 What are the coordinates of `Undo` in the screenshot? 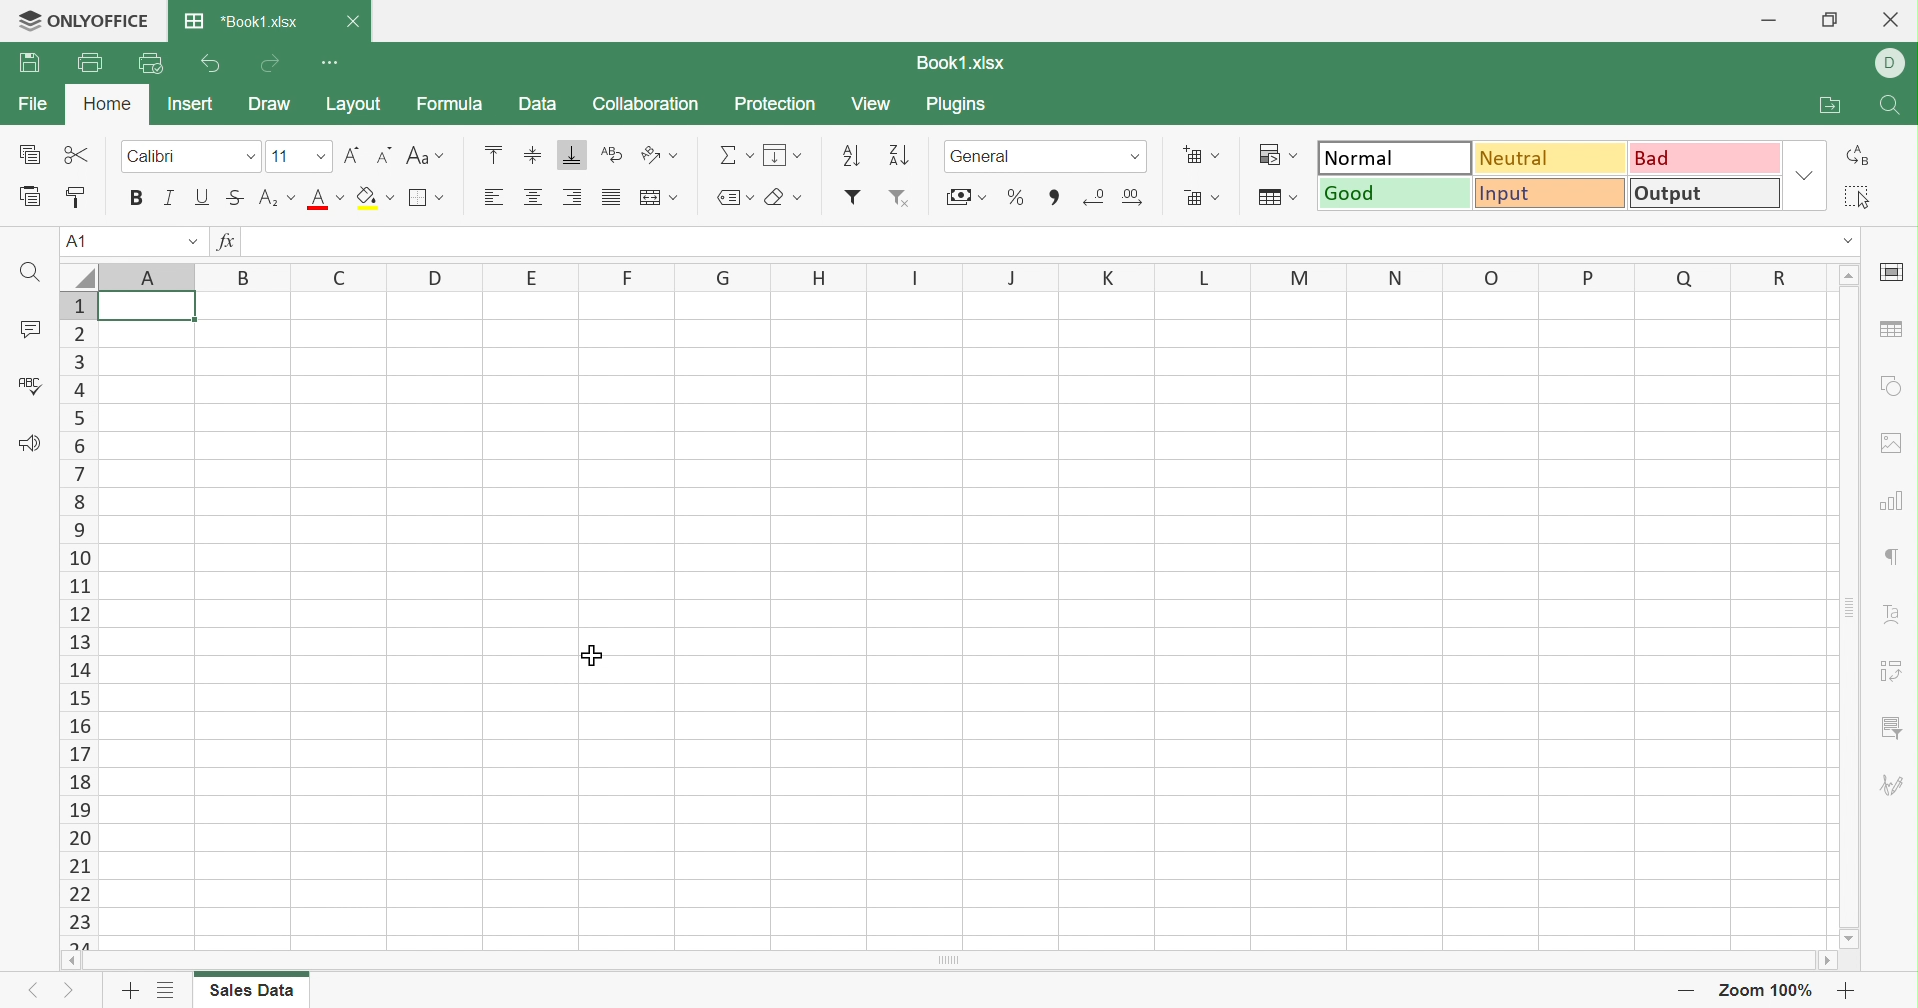 It's located at (211, 64).